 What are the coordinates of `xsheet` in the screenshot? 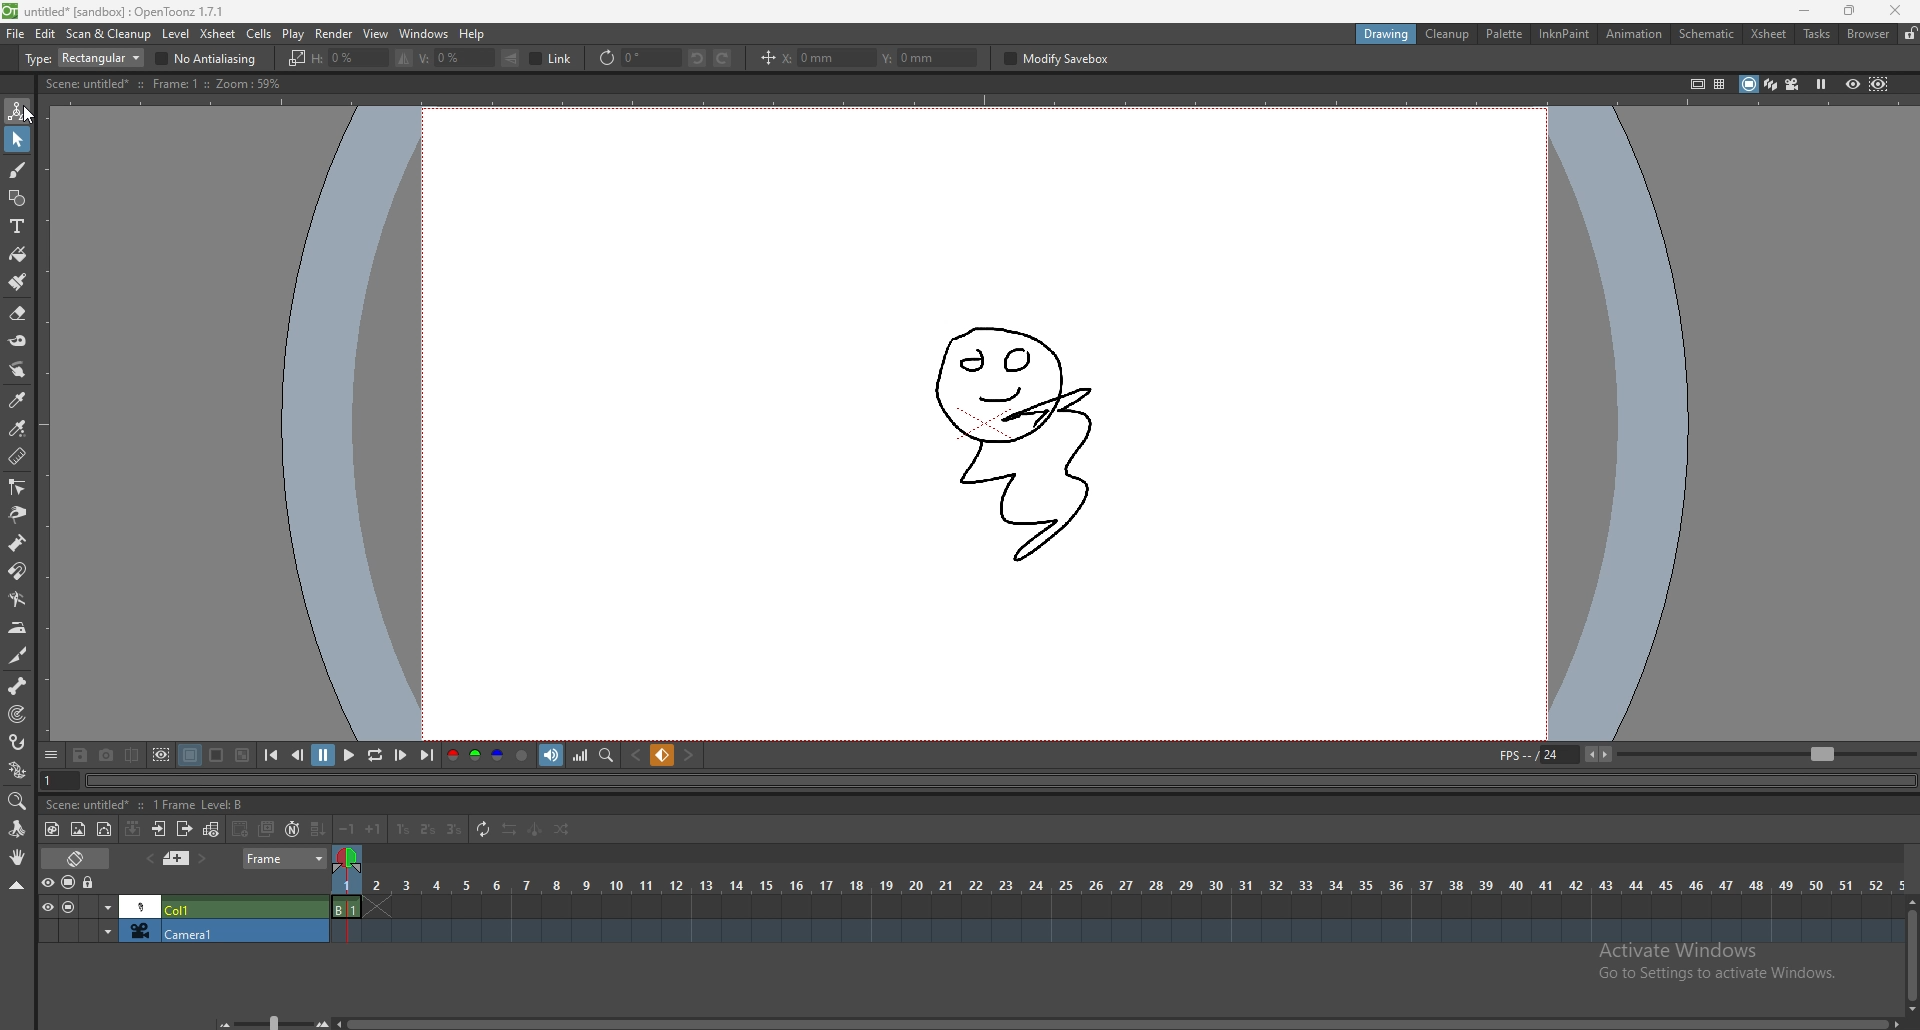 It's located at (218, 34).